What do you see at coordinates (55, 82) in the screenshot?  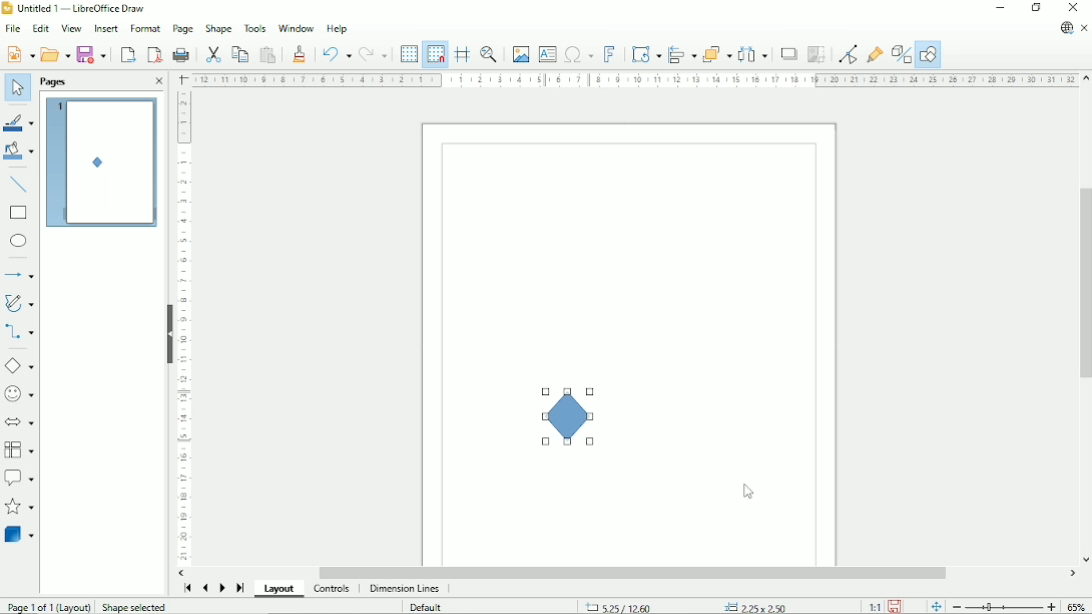 I see `Pages` at bounding box center [55, 82].